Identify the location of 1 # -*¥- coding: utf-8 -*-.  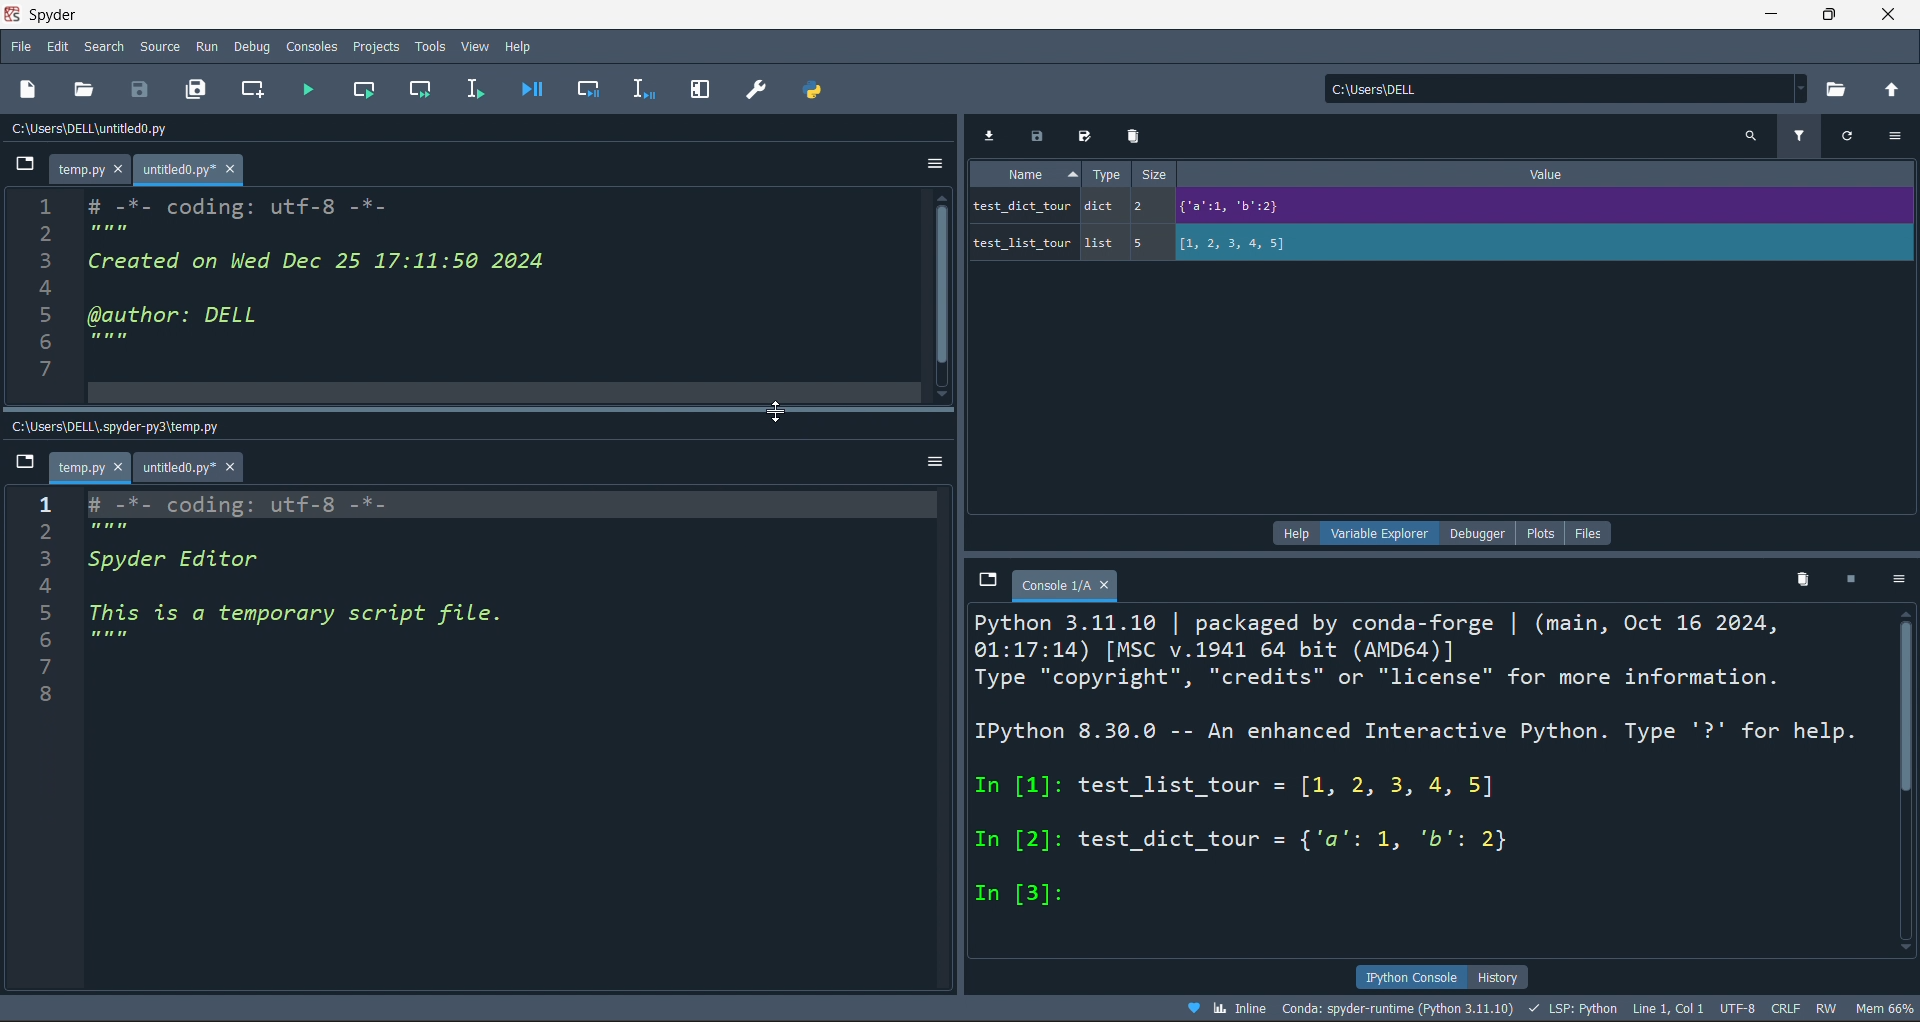
(260, 502).